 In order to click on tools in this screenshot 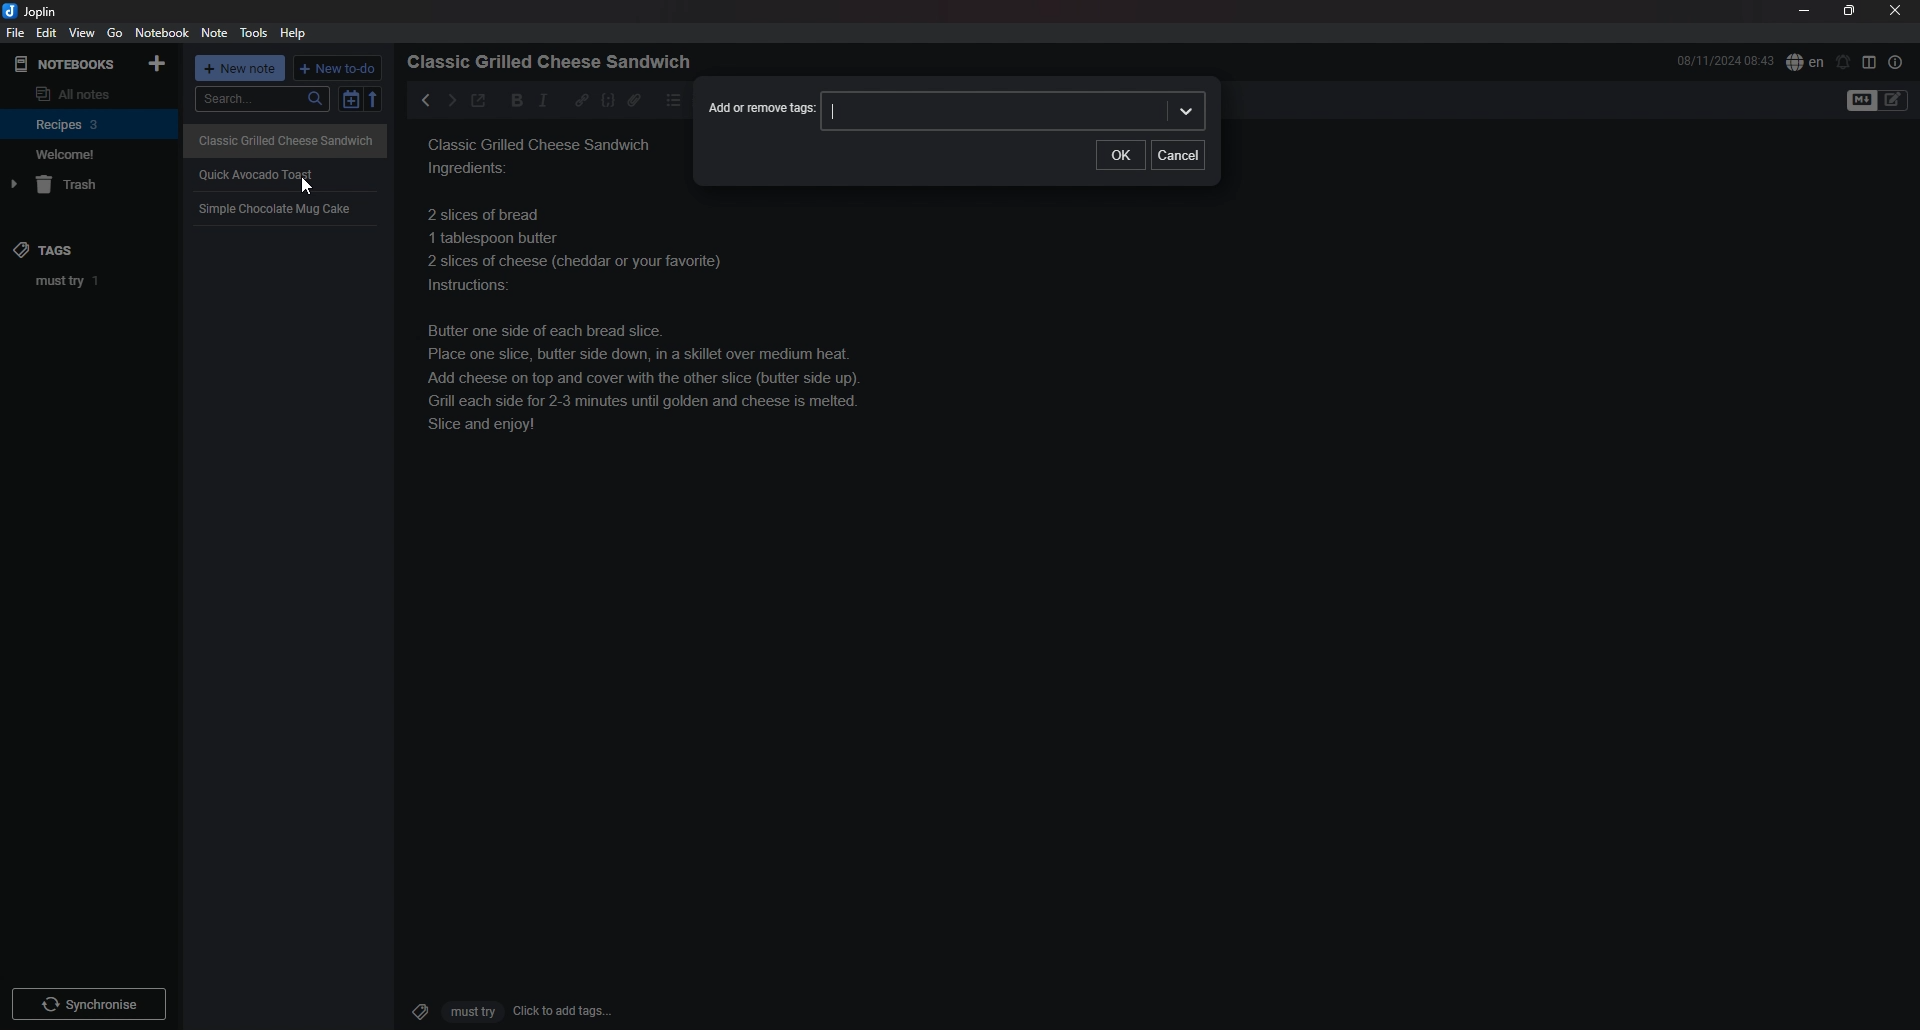, I will do `click(256, 33)`.